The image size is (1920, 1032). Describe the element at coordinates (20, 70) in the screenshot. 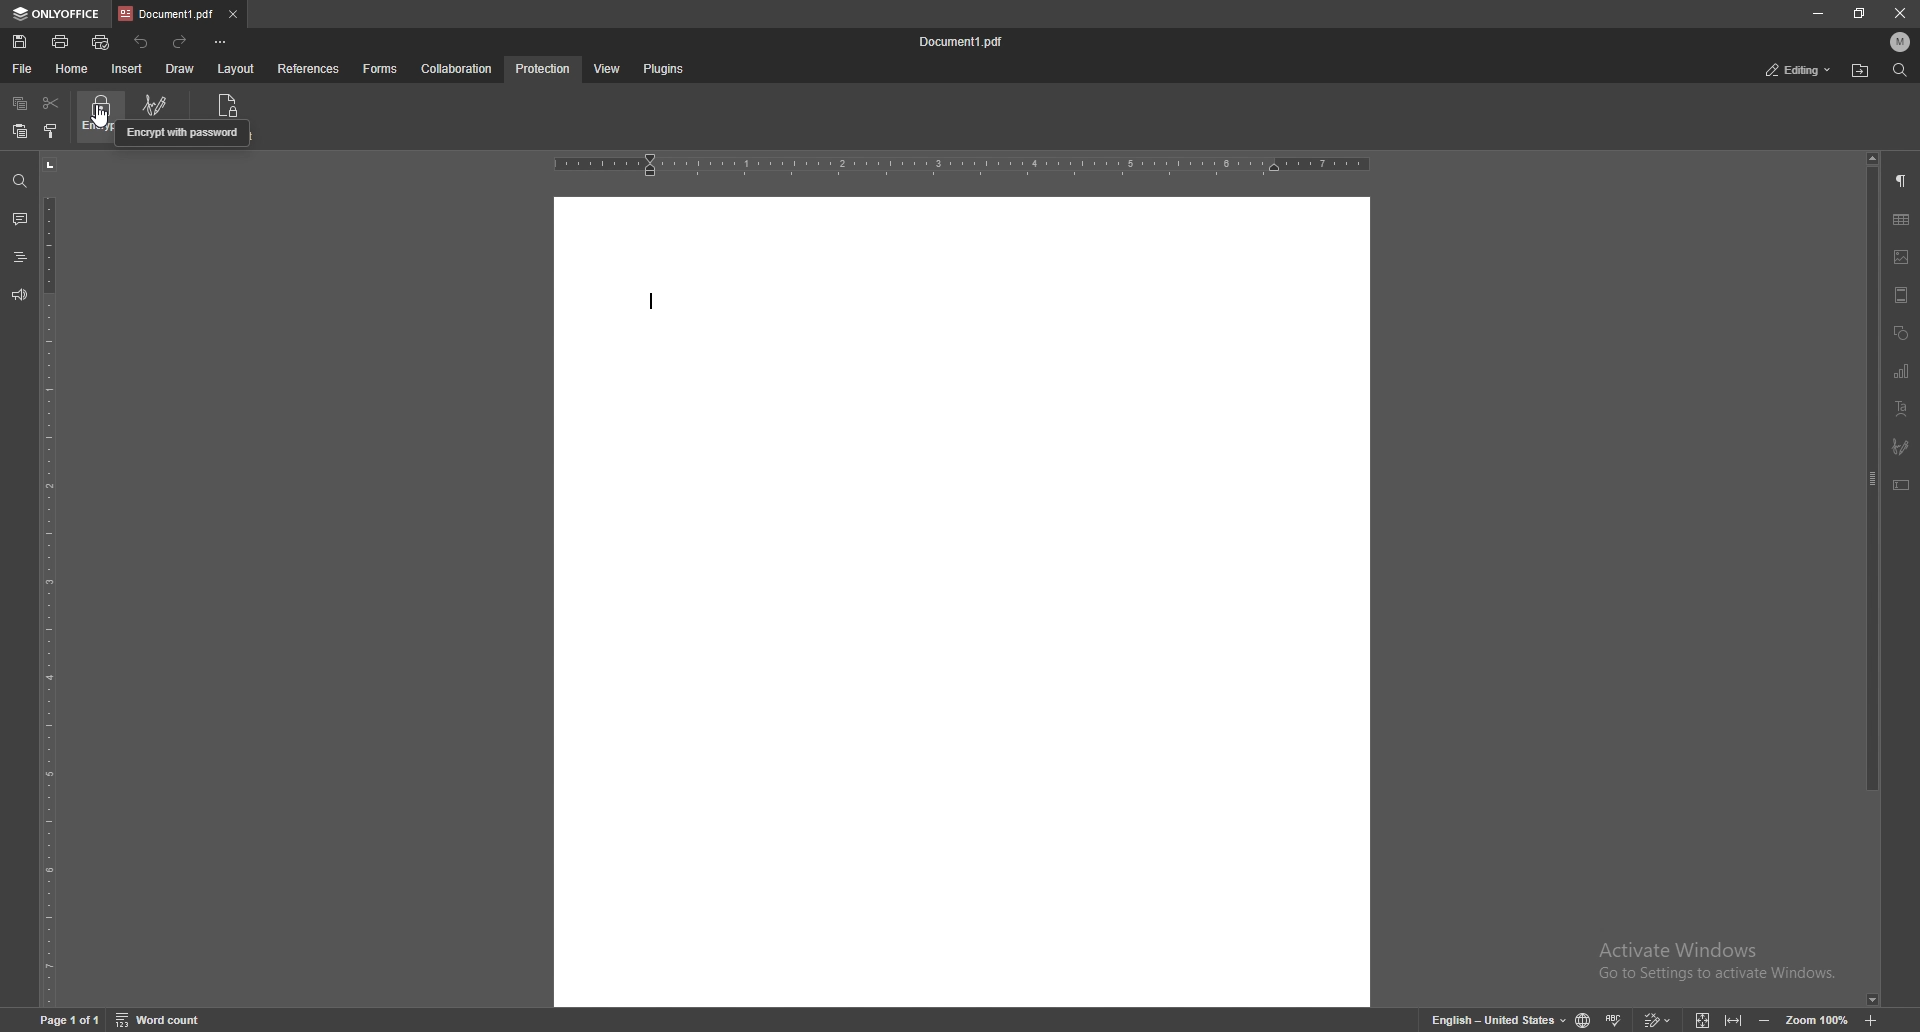

I see `file` at that location.